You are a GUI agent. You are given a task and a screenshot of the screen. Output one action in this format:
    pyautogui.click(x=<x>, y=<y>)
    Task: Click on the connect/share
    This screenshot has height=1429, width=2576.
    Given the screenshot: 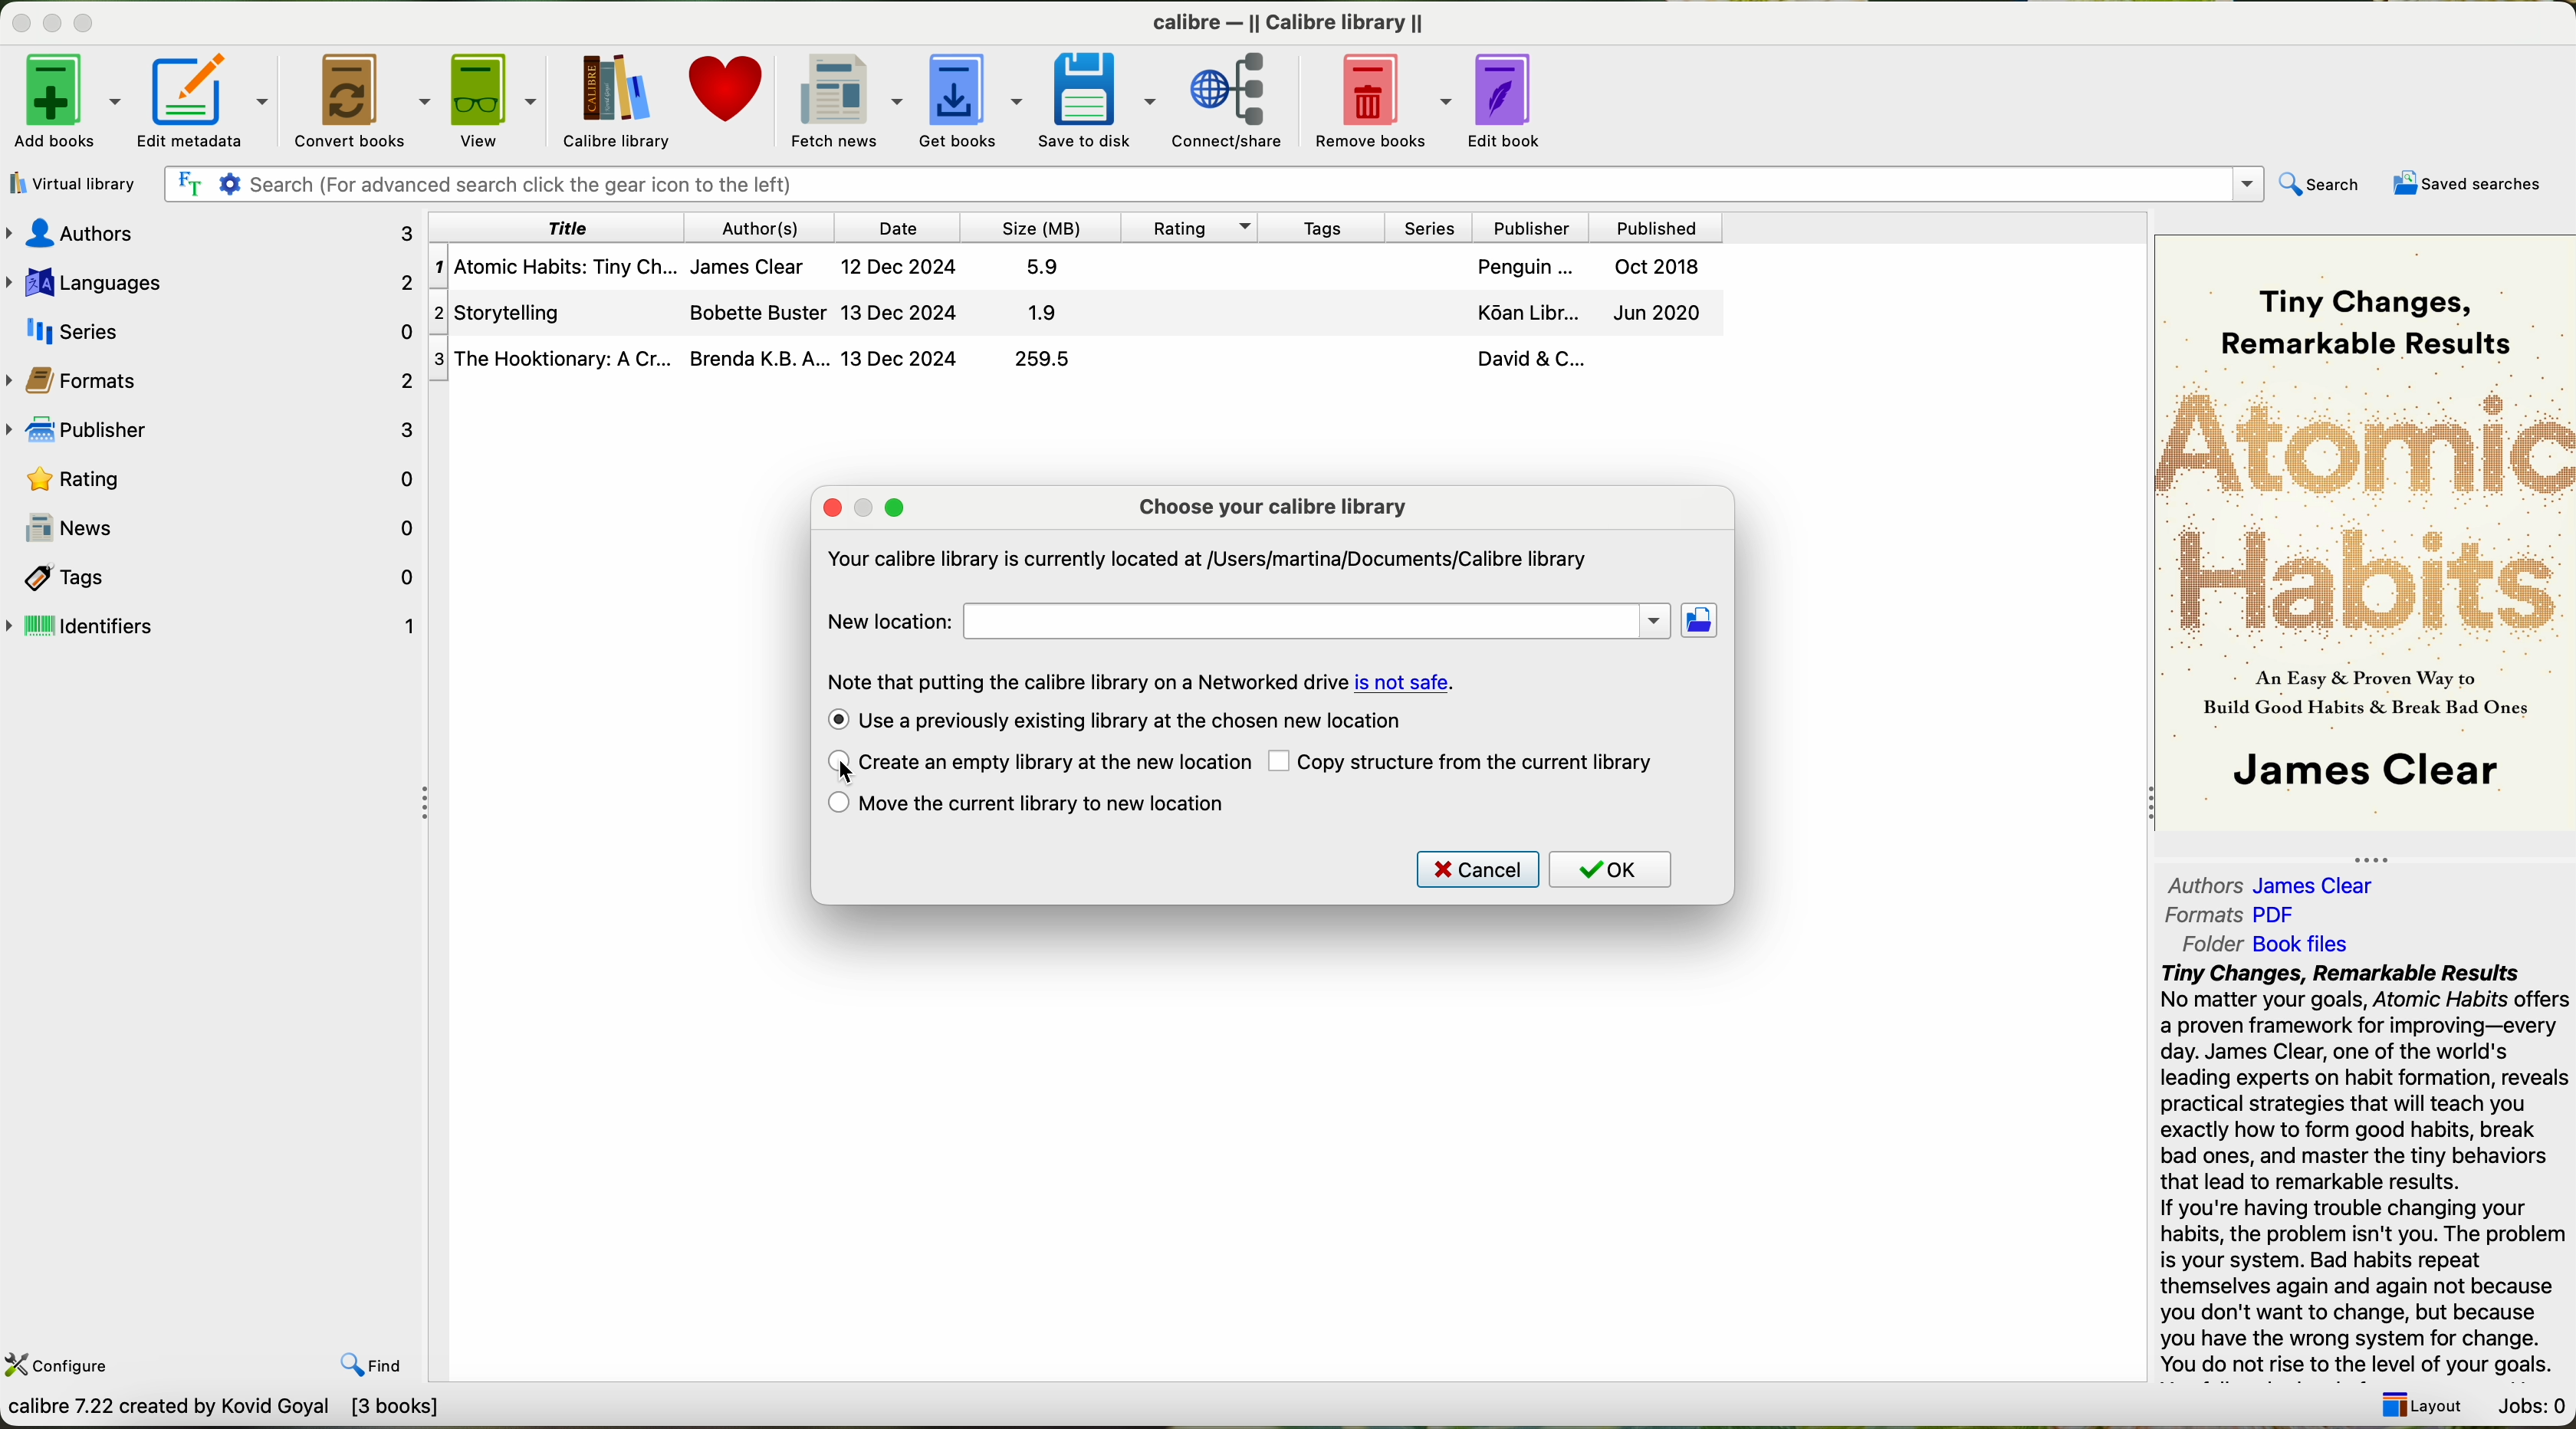 What is the action you would take?
    pyautogui.click(x=1240, y=98)
    